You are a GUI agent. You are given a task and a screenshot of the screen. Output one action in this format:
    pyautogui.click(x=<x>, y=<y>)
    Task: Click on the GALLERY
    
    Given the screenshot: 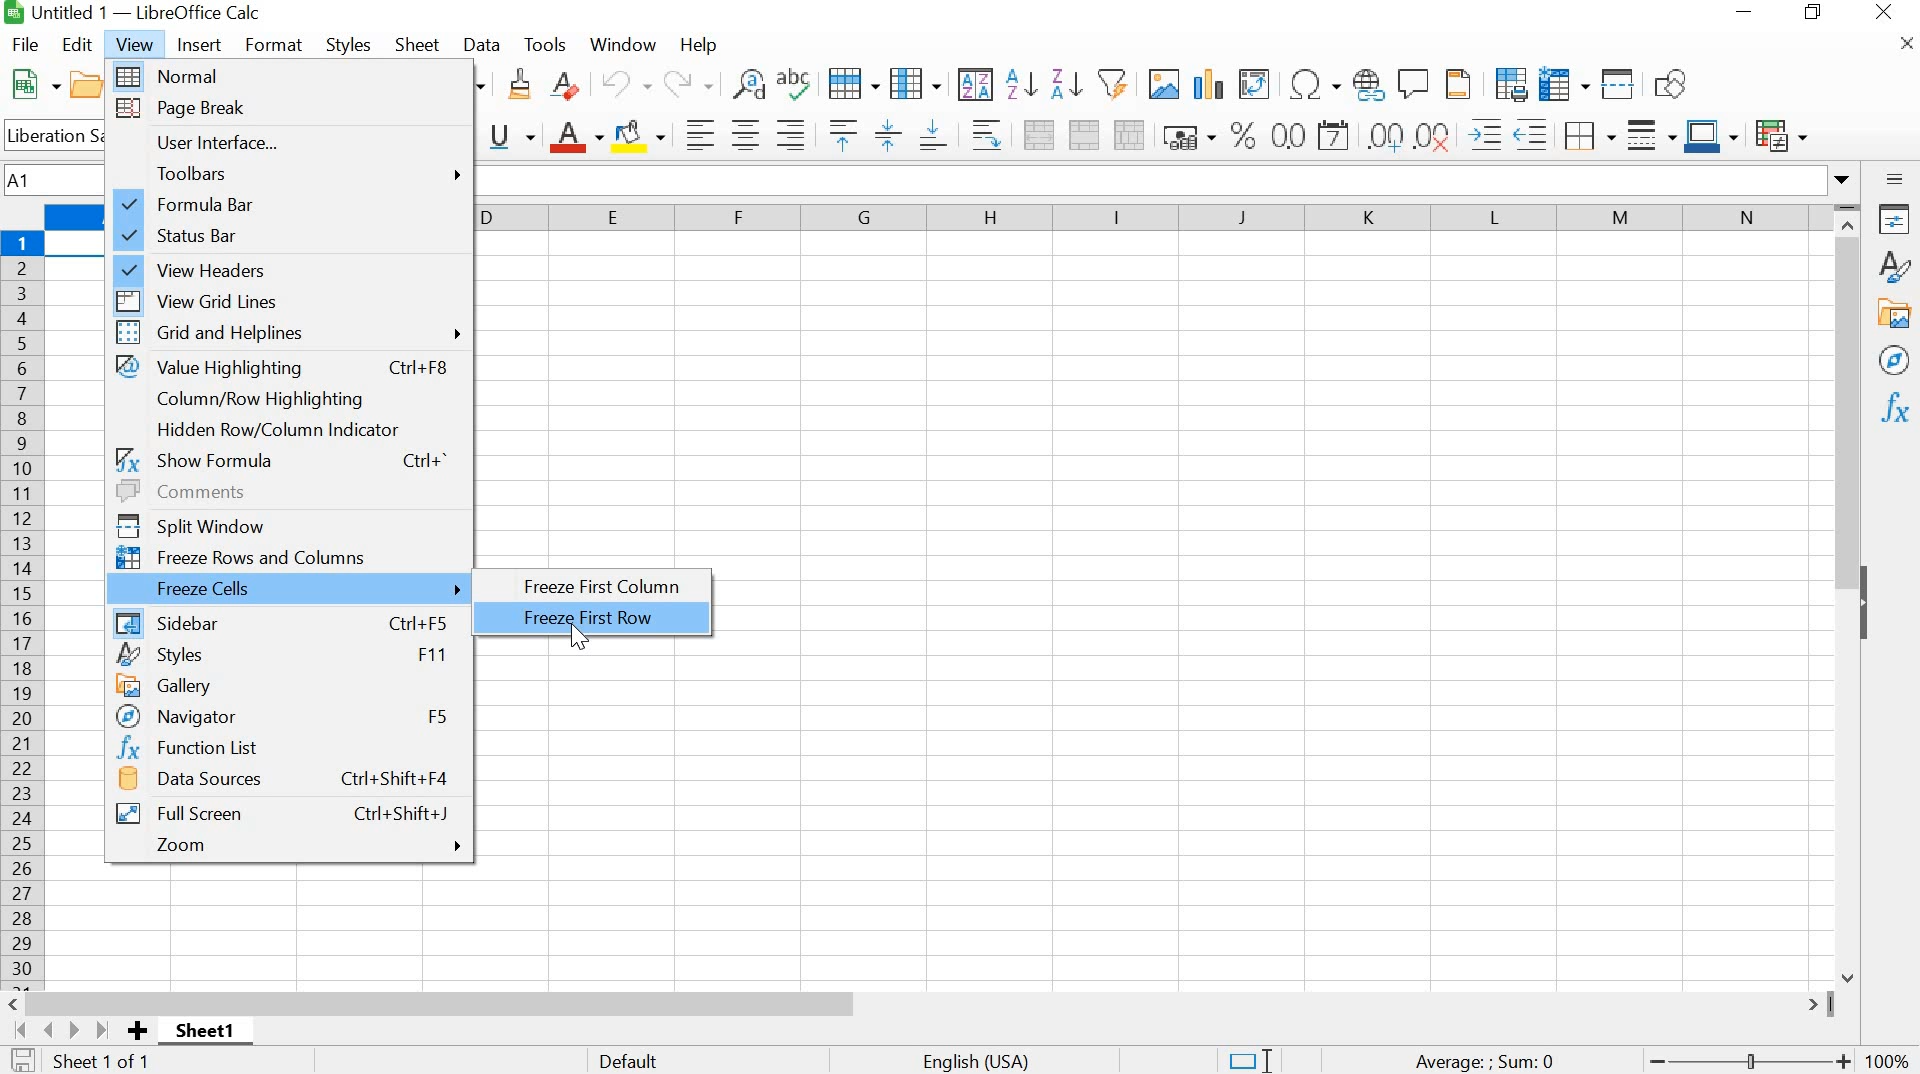 What is the action you would take?
    pyautogui.click(x=287, y=684)
    